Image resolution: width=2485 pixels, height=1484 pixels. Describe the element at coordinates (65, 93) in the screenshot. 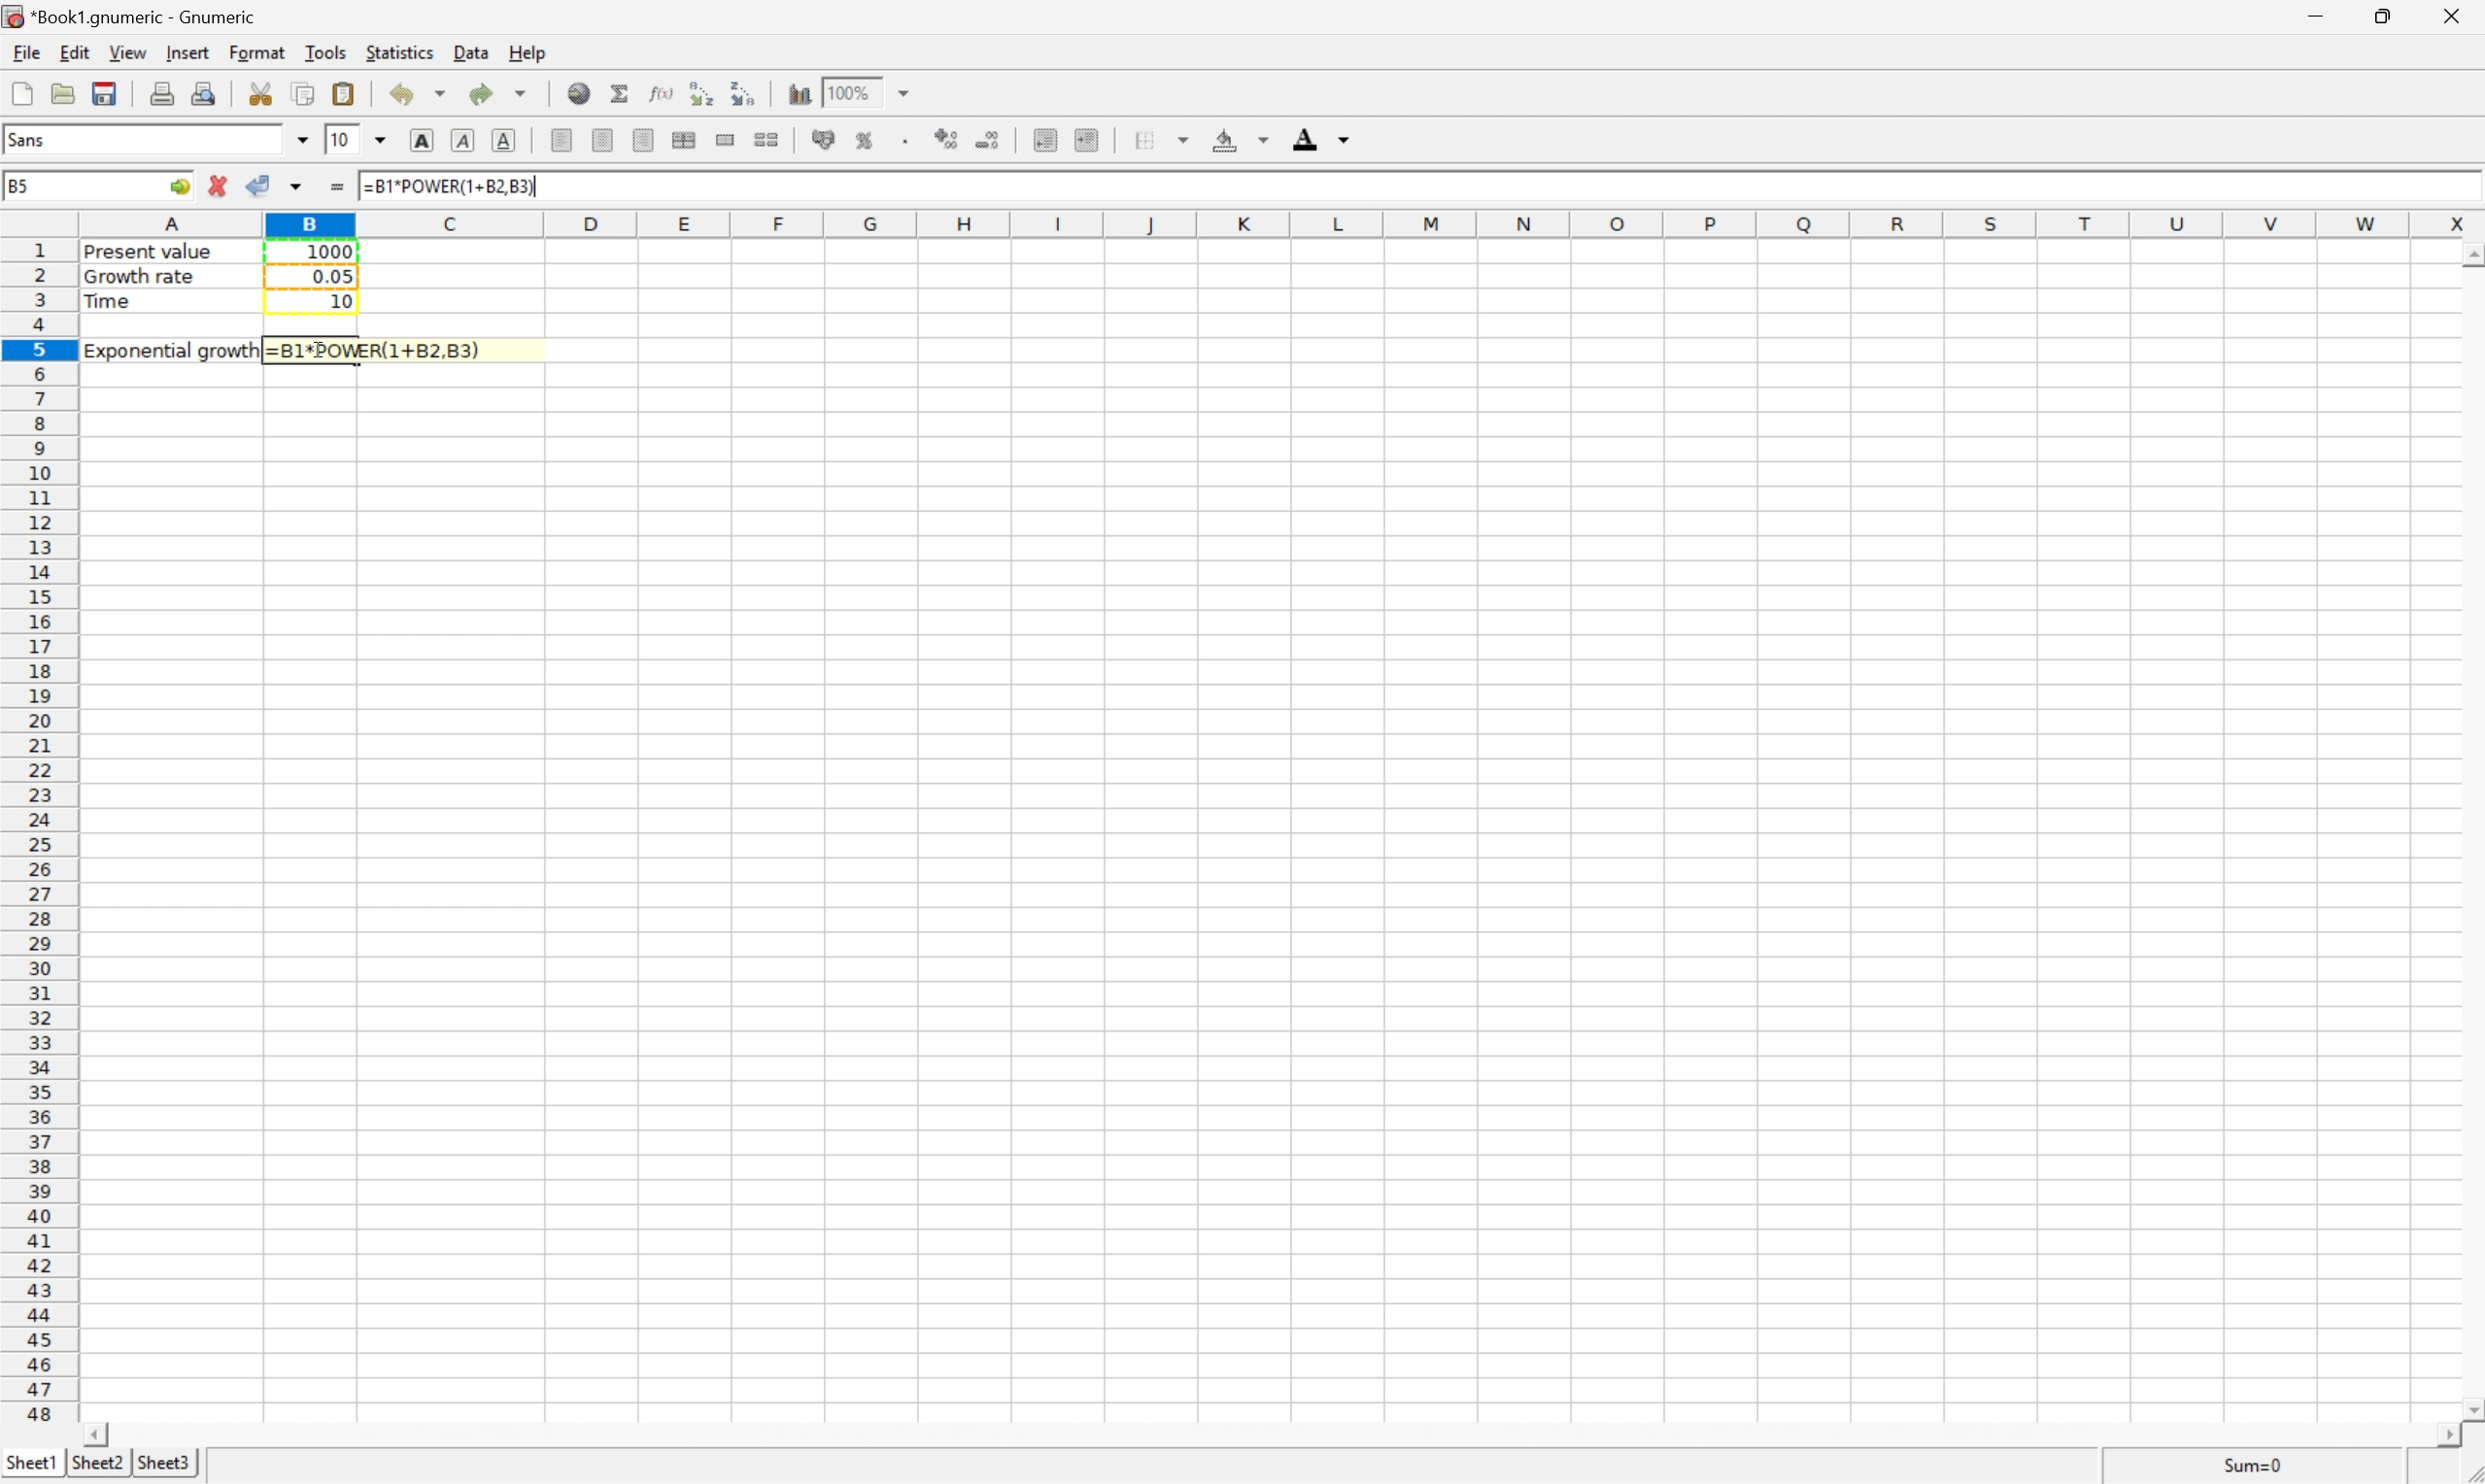

I see `Open a file` at that location.